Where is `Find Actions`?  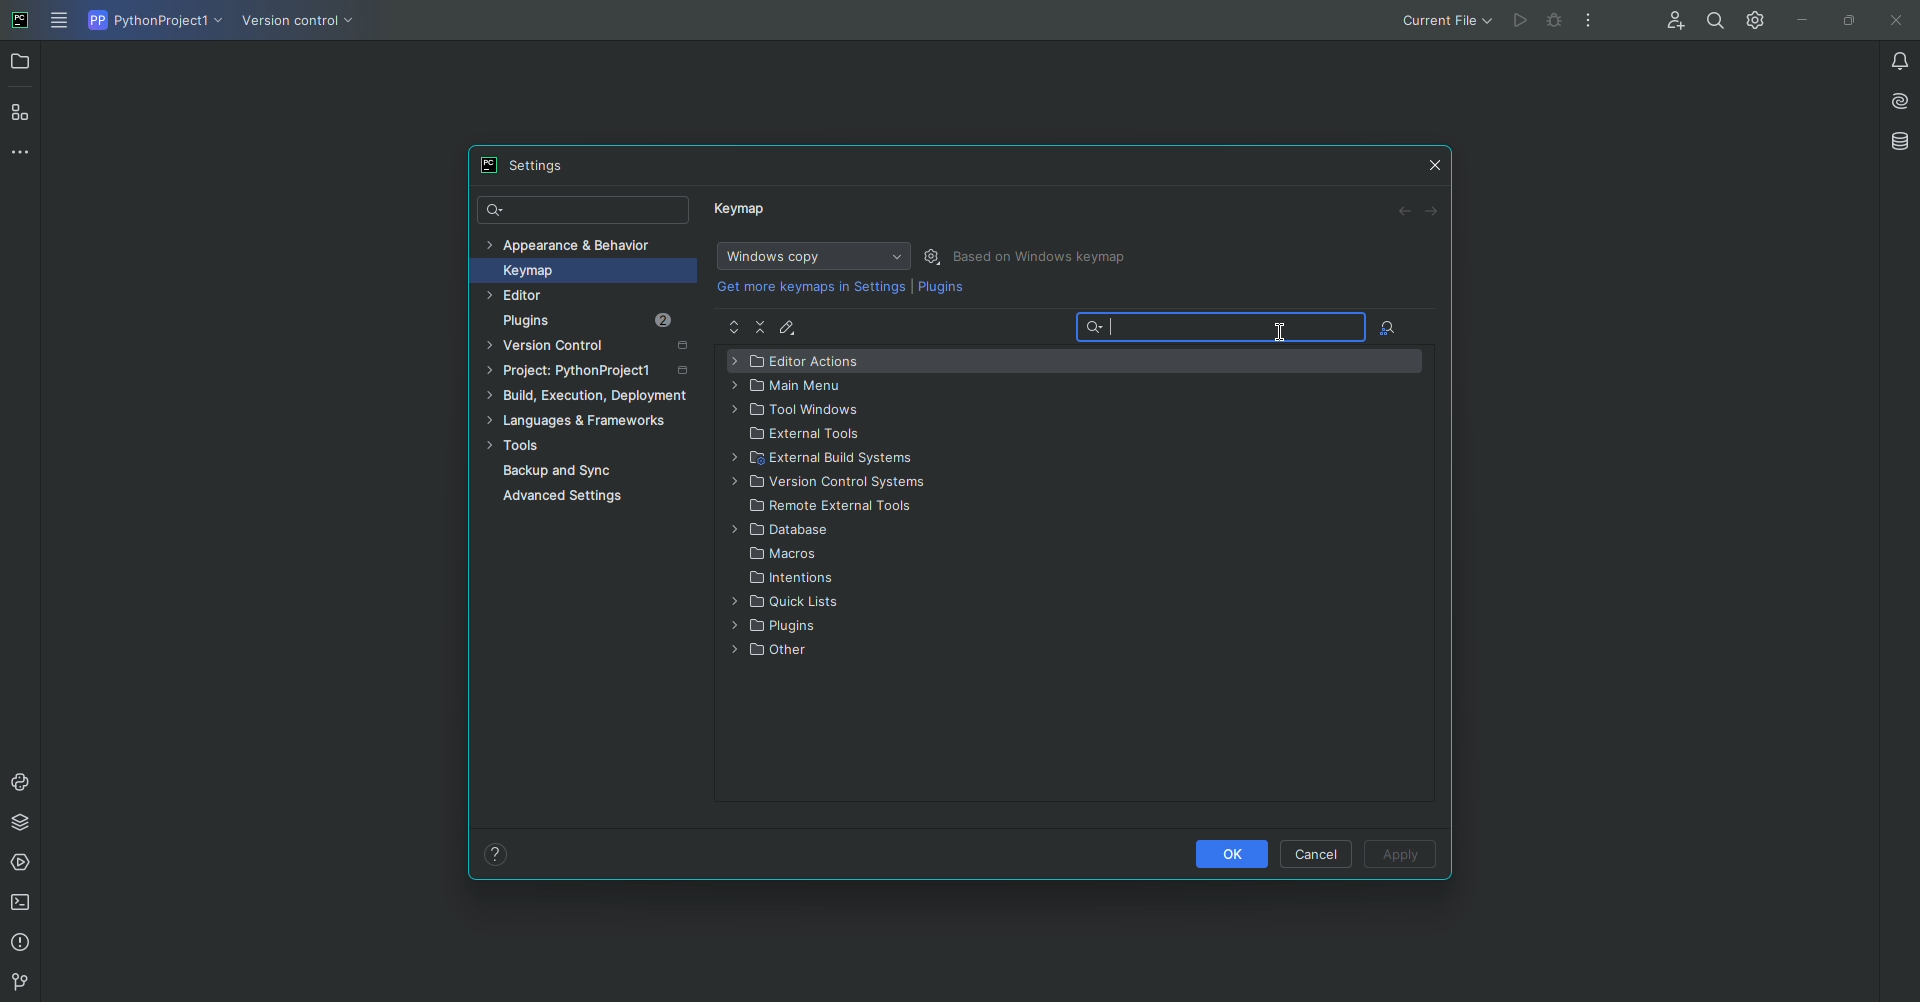 Find Actions is located at coordinates (1388, 329).